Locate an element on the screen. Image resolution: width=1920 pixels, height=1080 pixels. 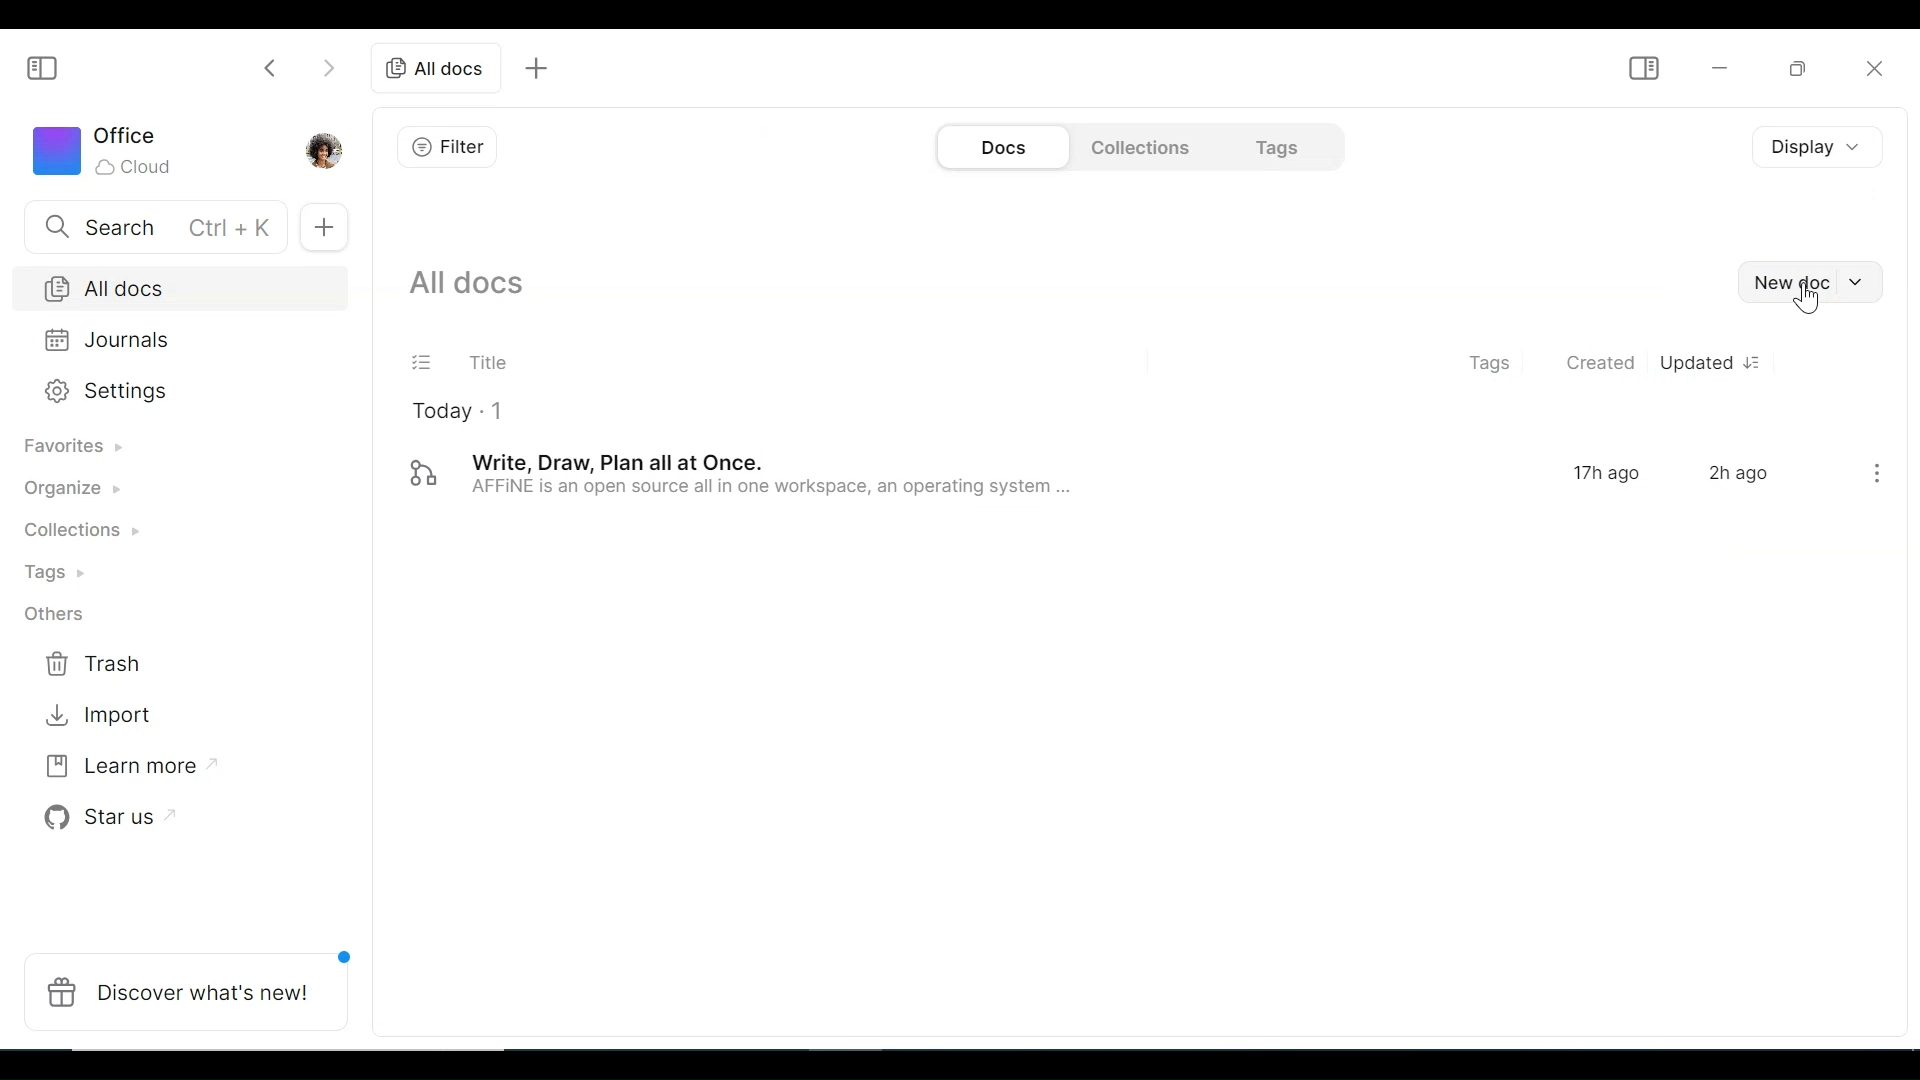
Updated is located at coordinates (1705, 366).